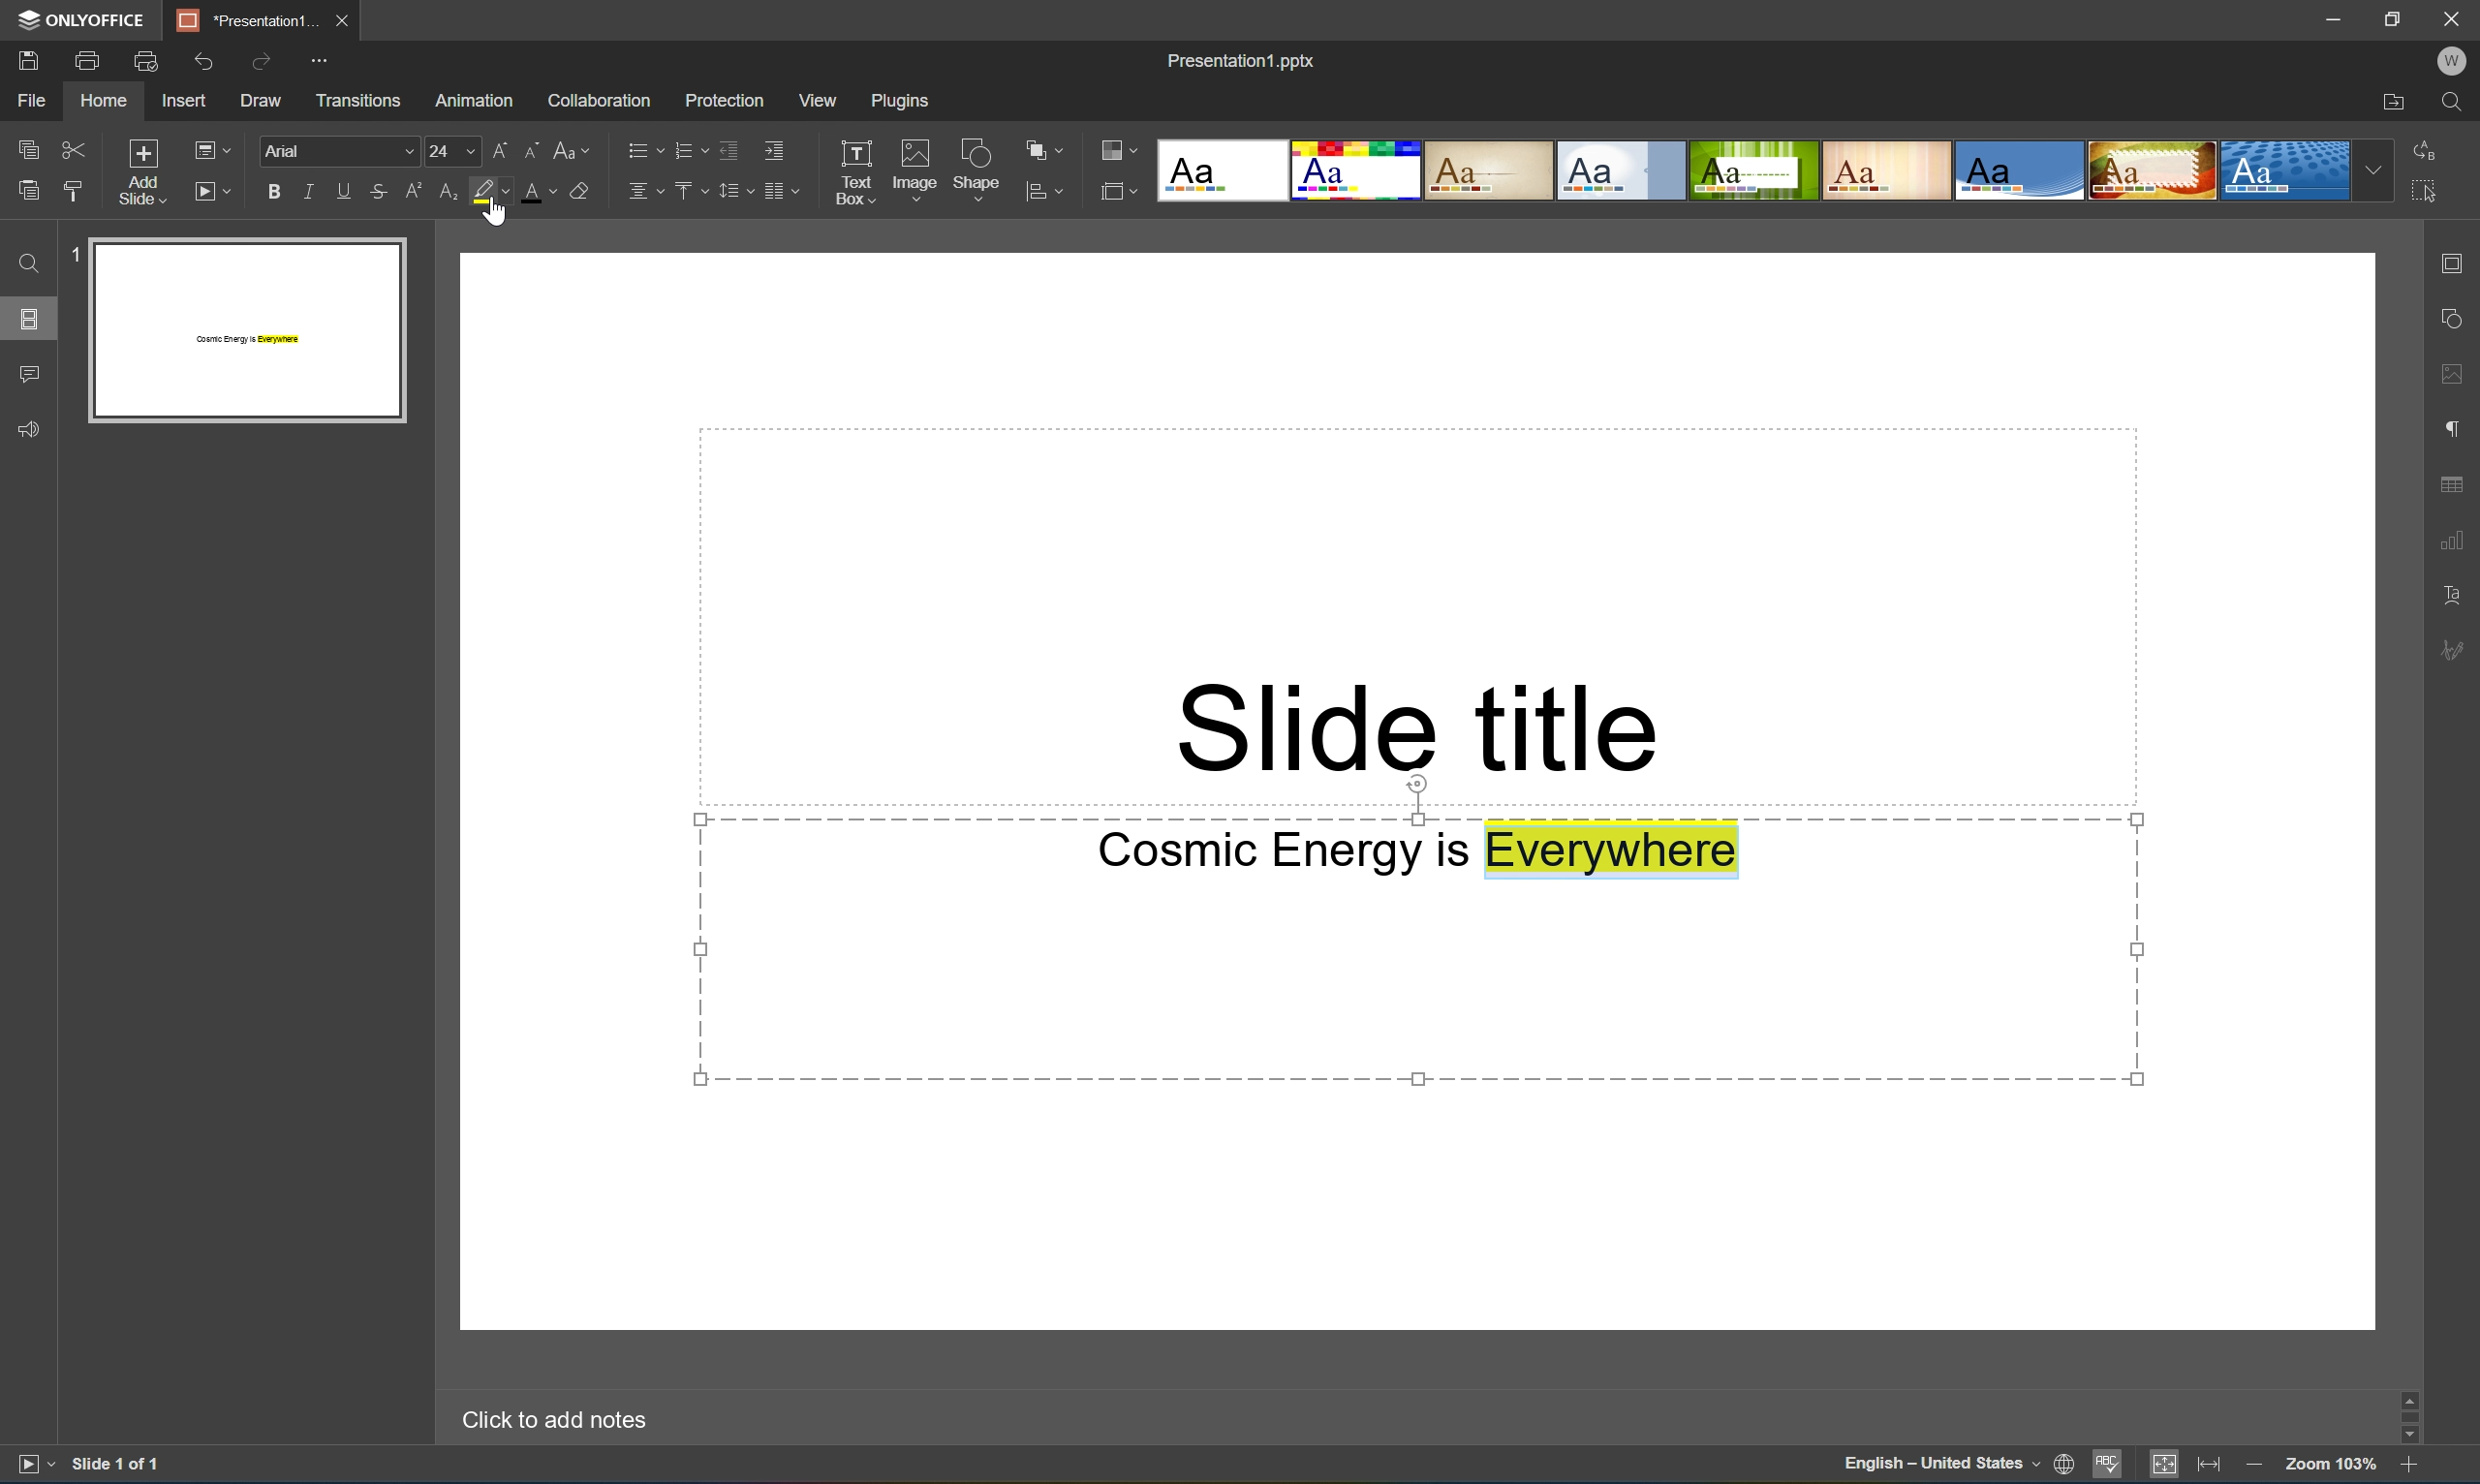  Describe the element at coordinates (344, 187) in the screenshot. I see `Underline` at that location.